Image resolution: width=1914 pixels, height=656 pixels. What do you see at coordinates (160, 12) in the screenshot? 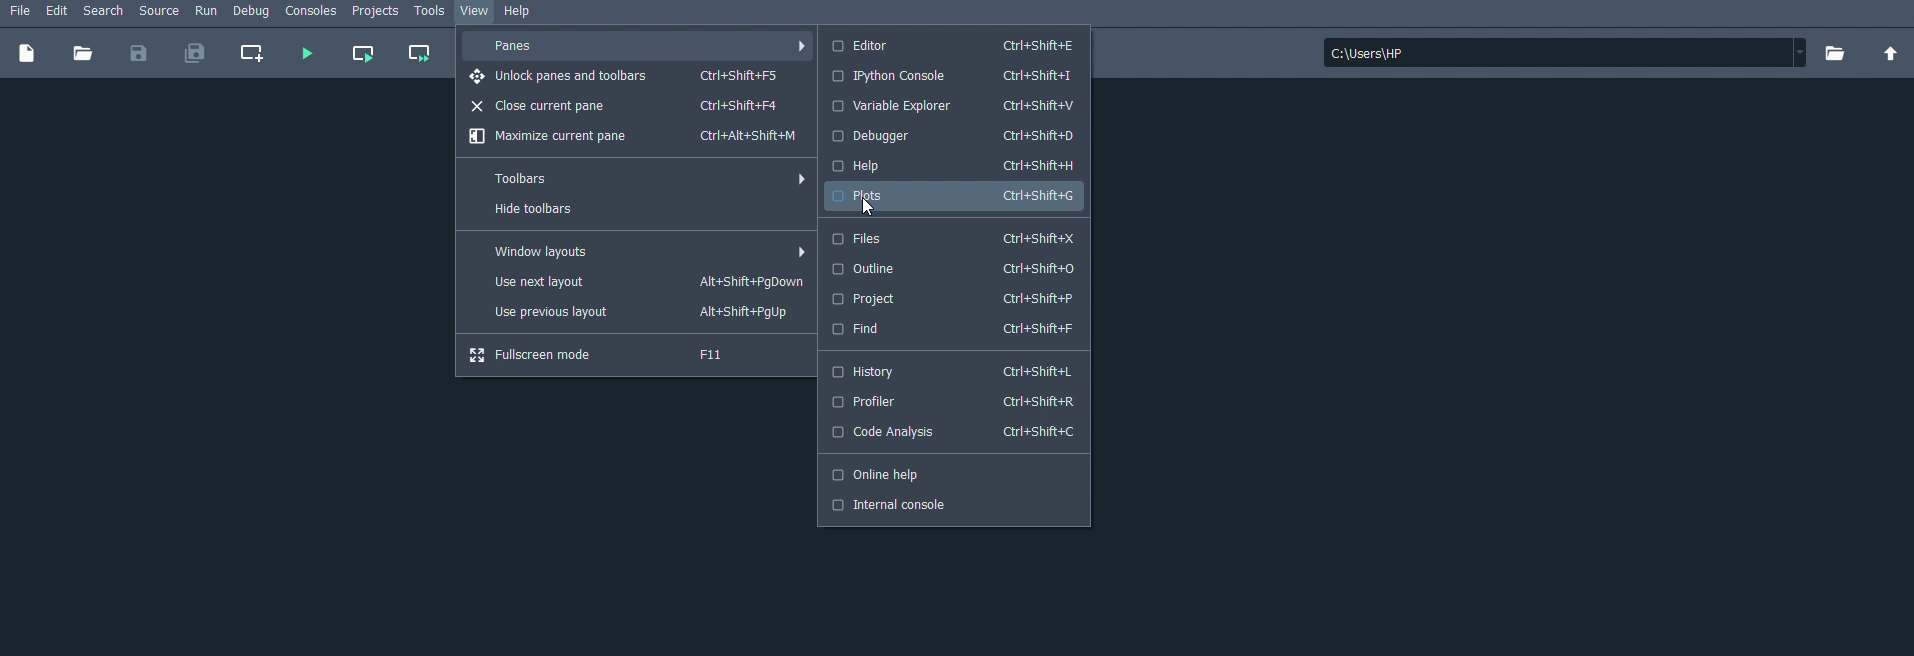
I see `Source` at bounding box center [160, 12].